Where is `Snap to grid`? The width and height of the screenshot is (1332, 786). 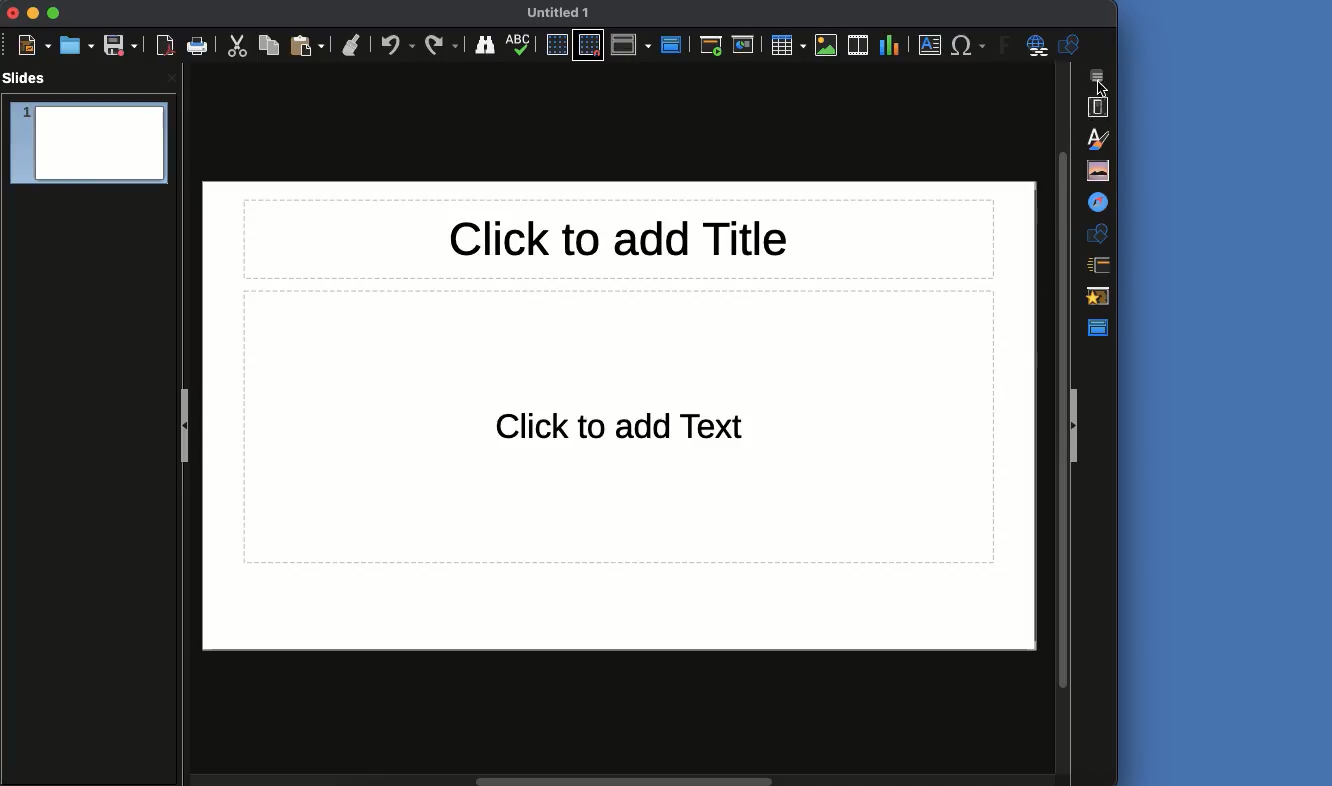 Snap to grid is located at coordinates (589, 45).